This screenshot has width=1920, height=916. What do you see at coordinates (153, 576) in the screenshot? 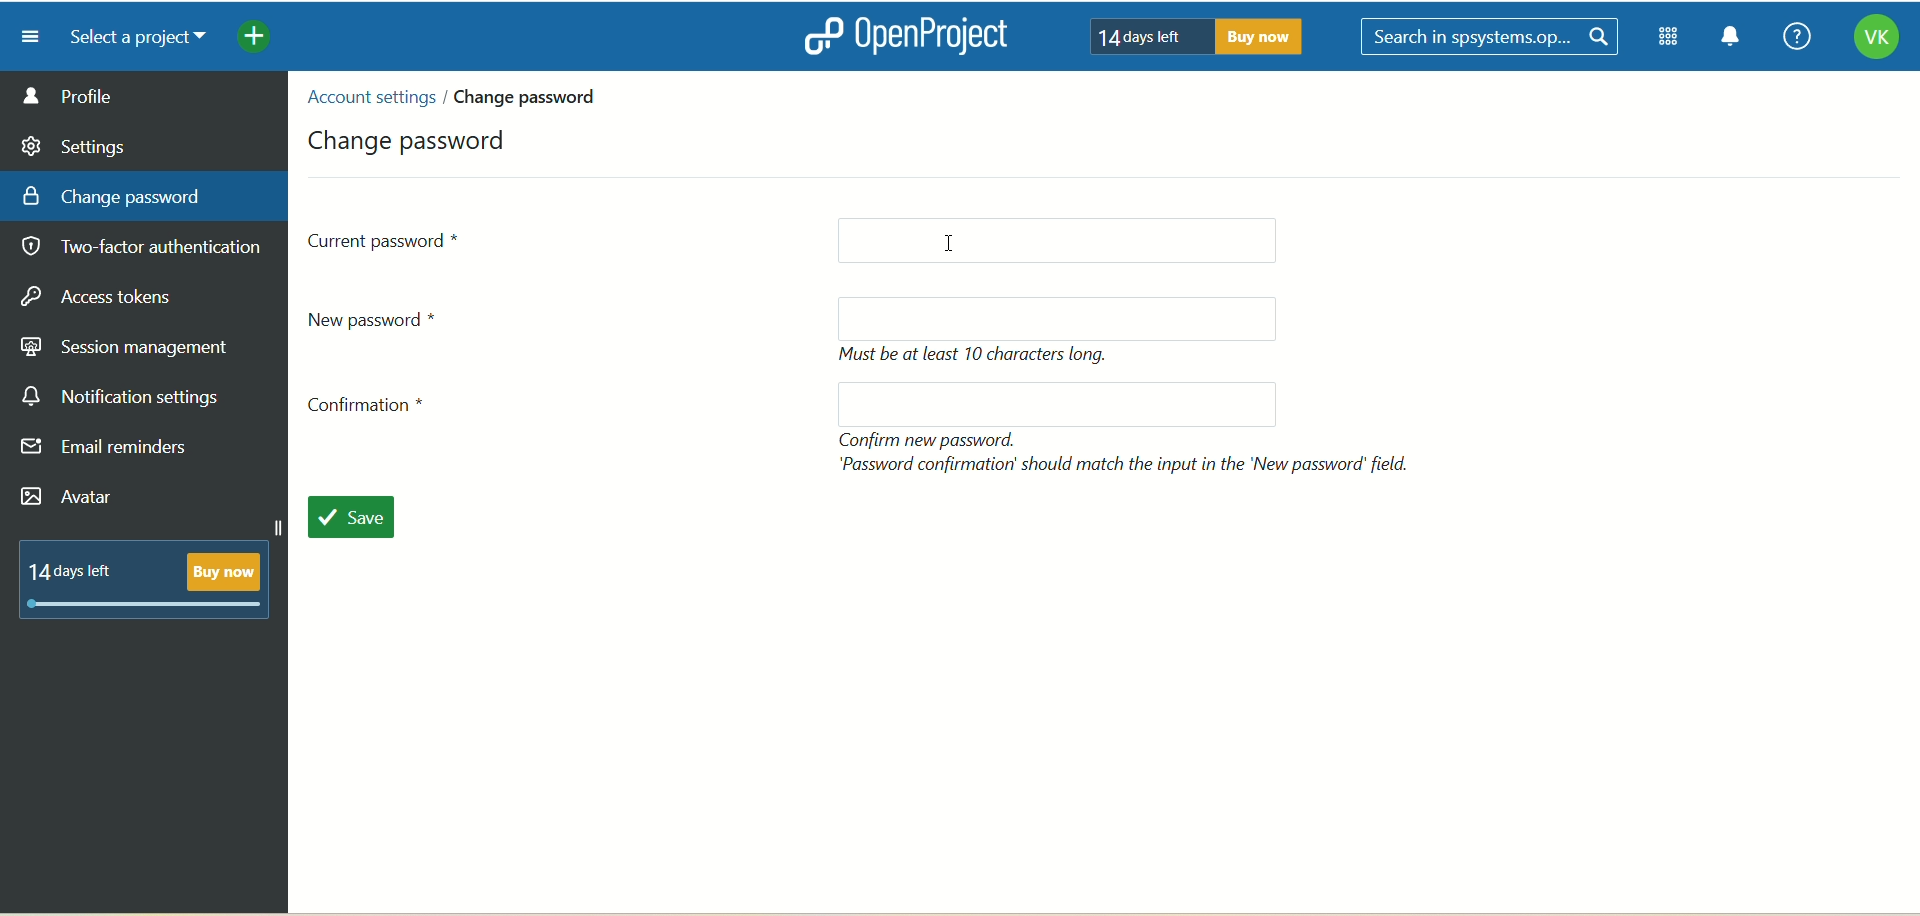
I see `text` at bounding box center [153, 576].